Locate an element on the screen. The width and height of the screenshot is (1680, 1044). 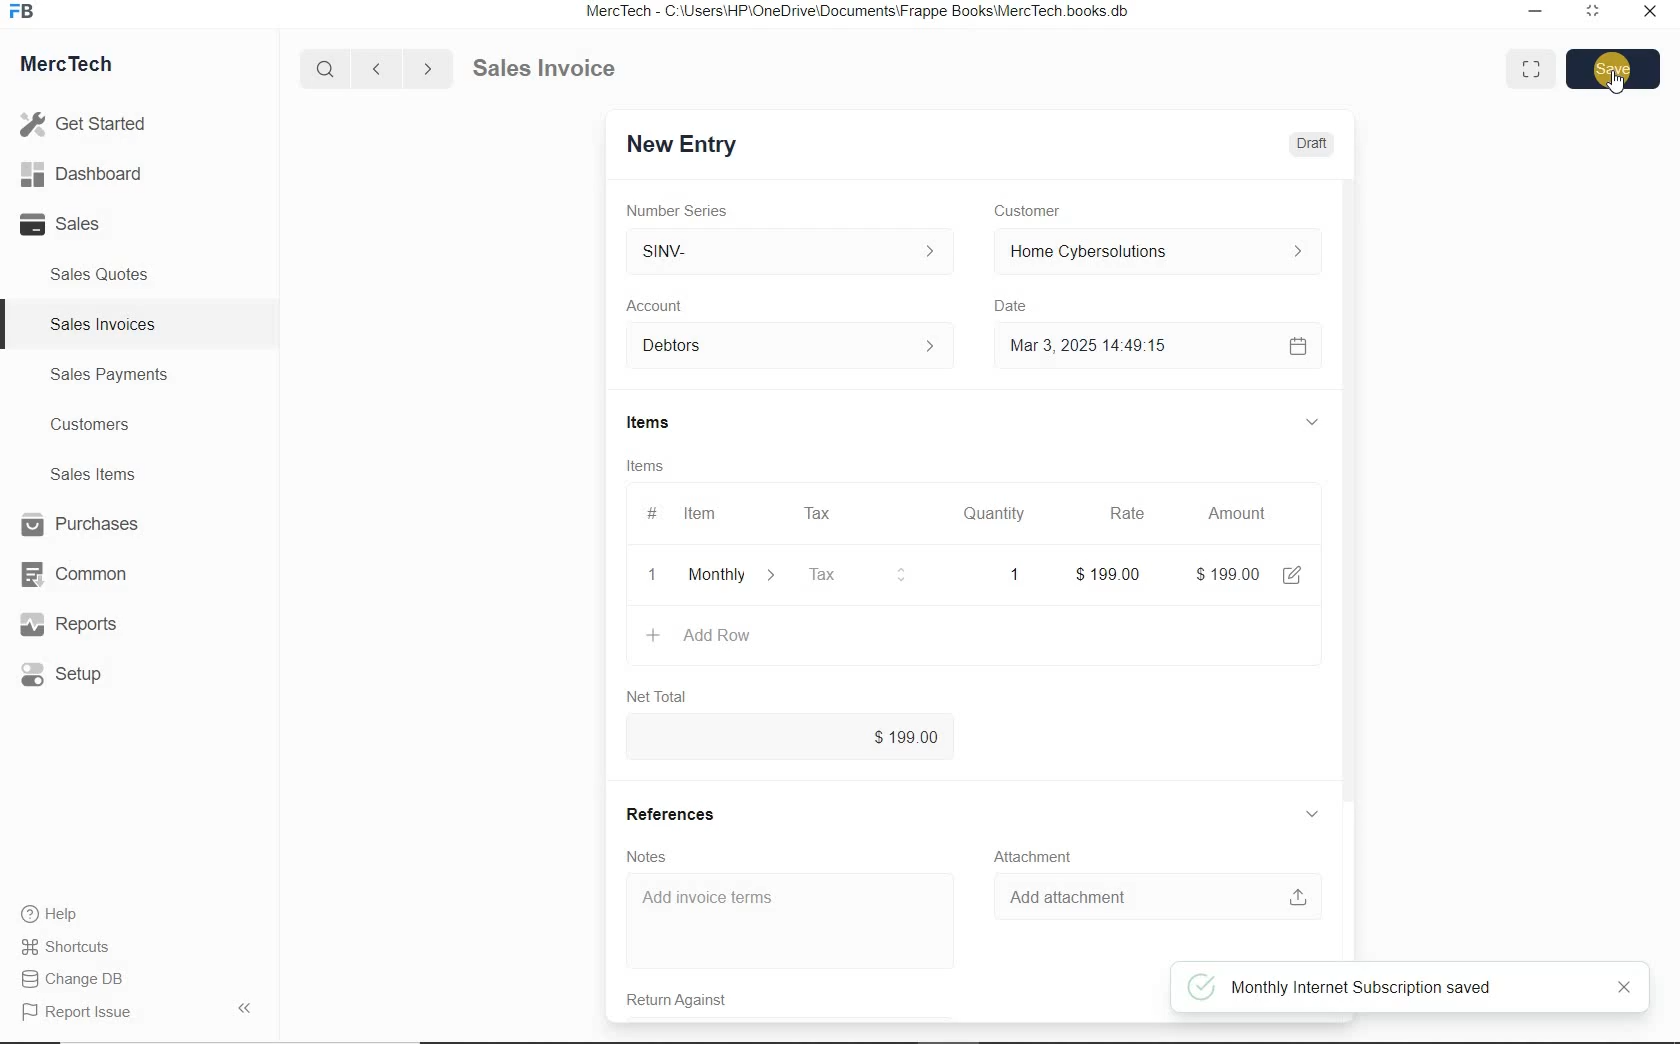
Draft is located at coordinates (1313, 144).